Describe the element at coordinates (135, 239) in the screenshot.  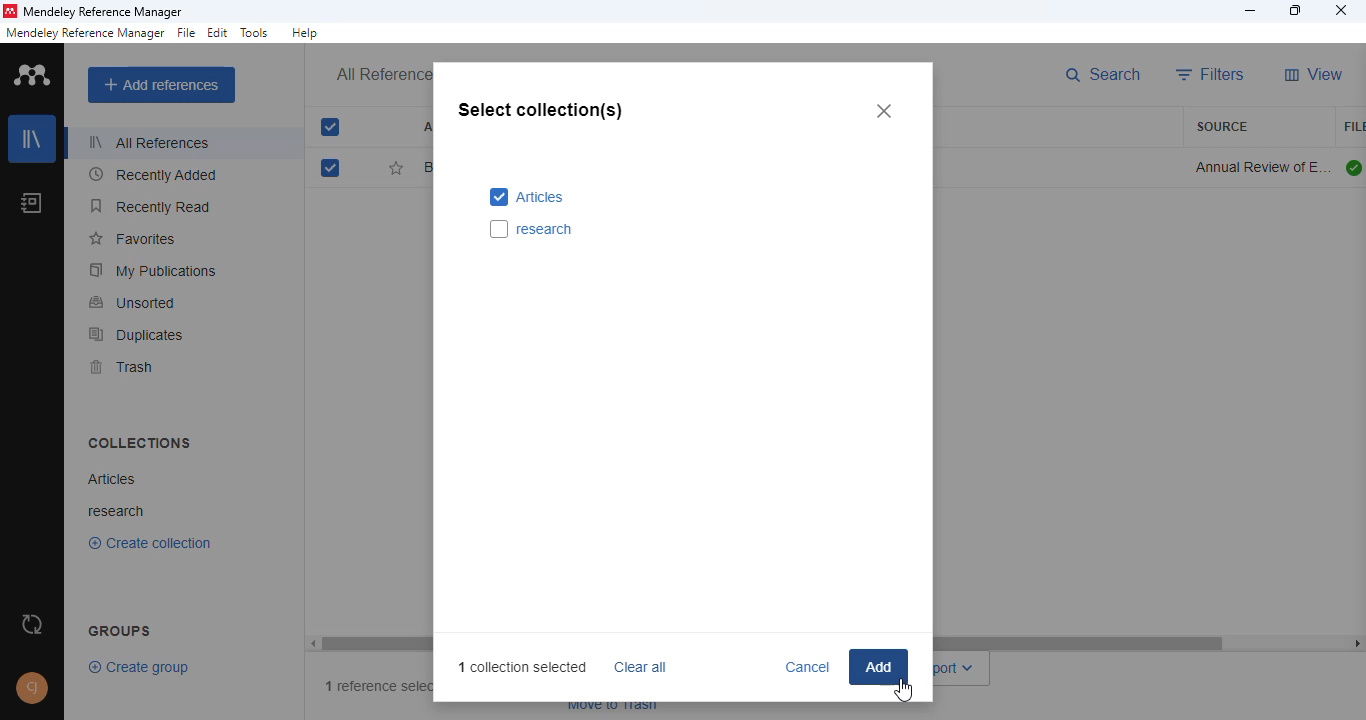
I see `favorites` at that location.